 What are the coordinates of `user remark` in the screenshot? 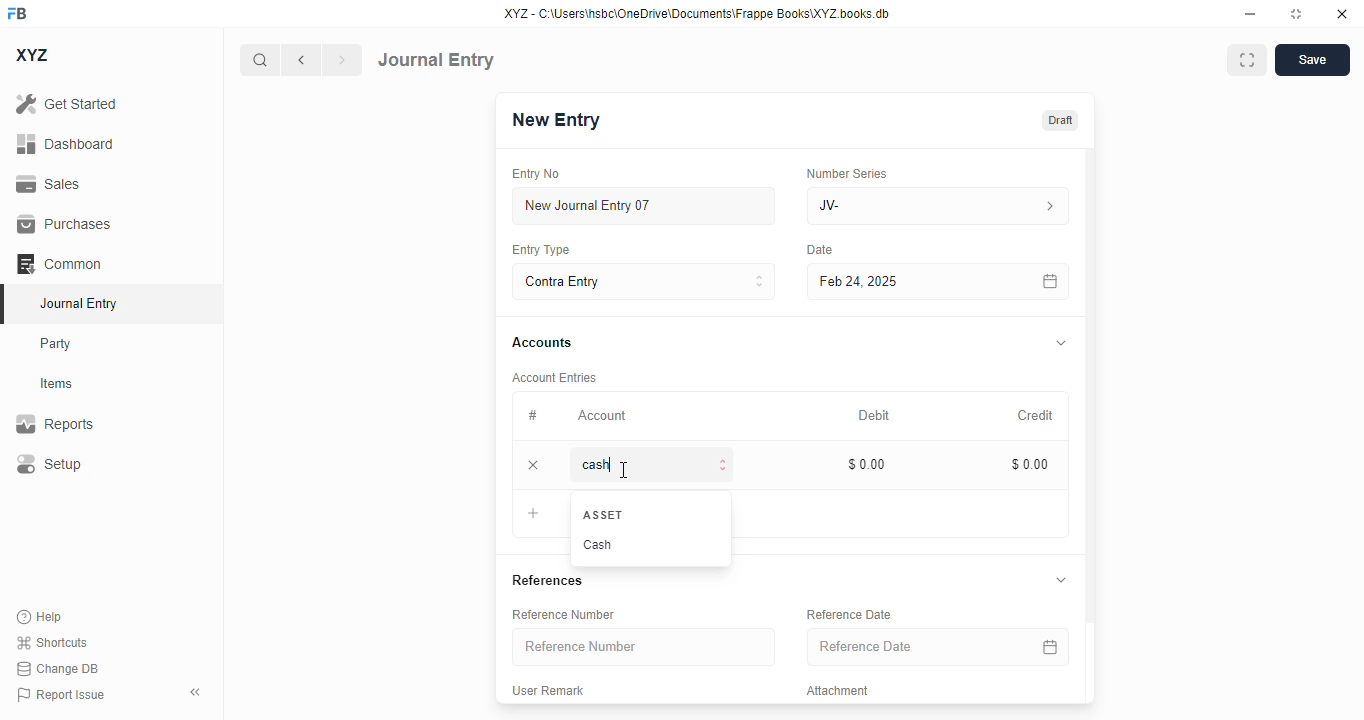 It's located at (550, 689).